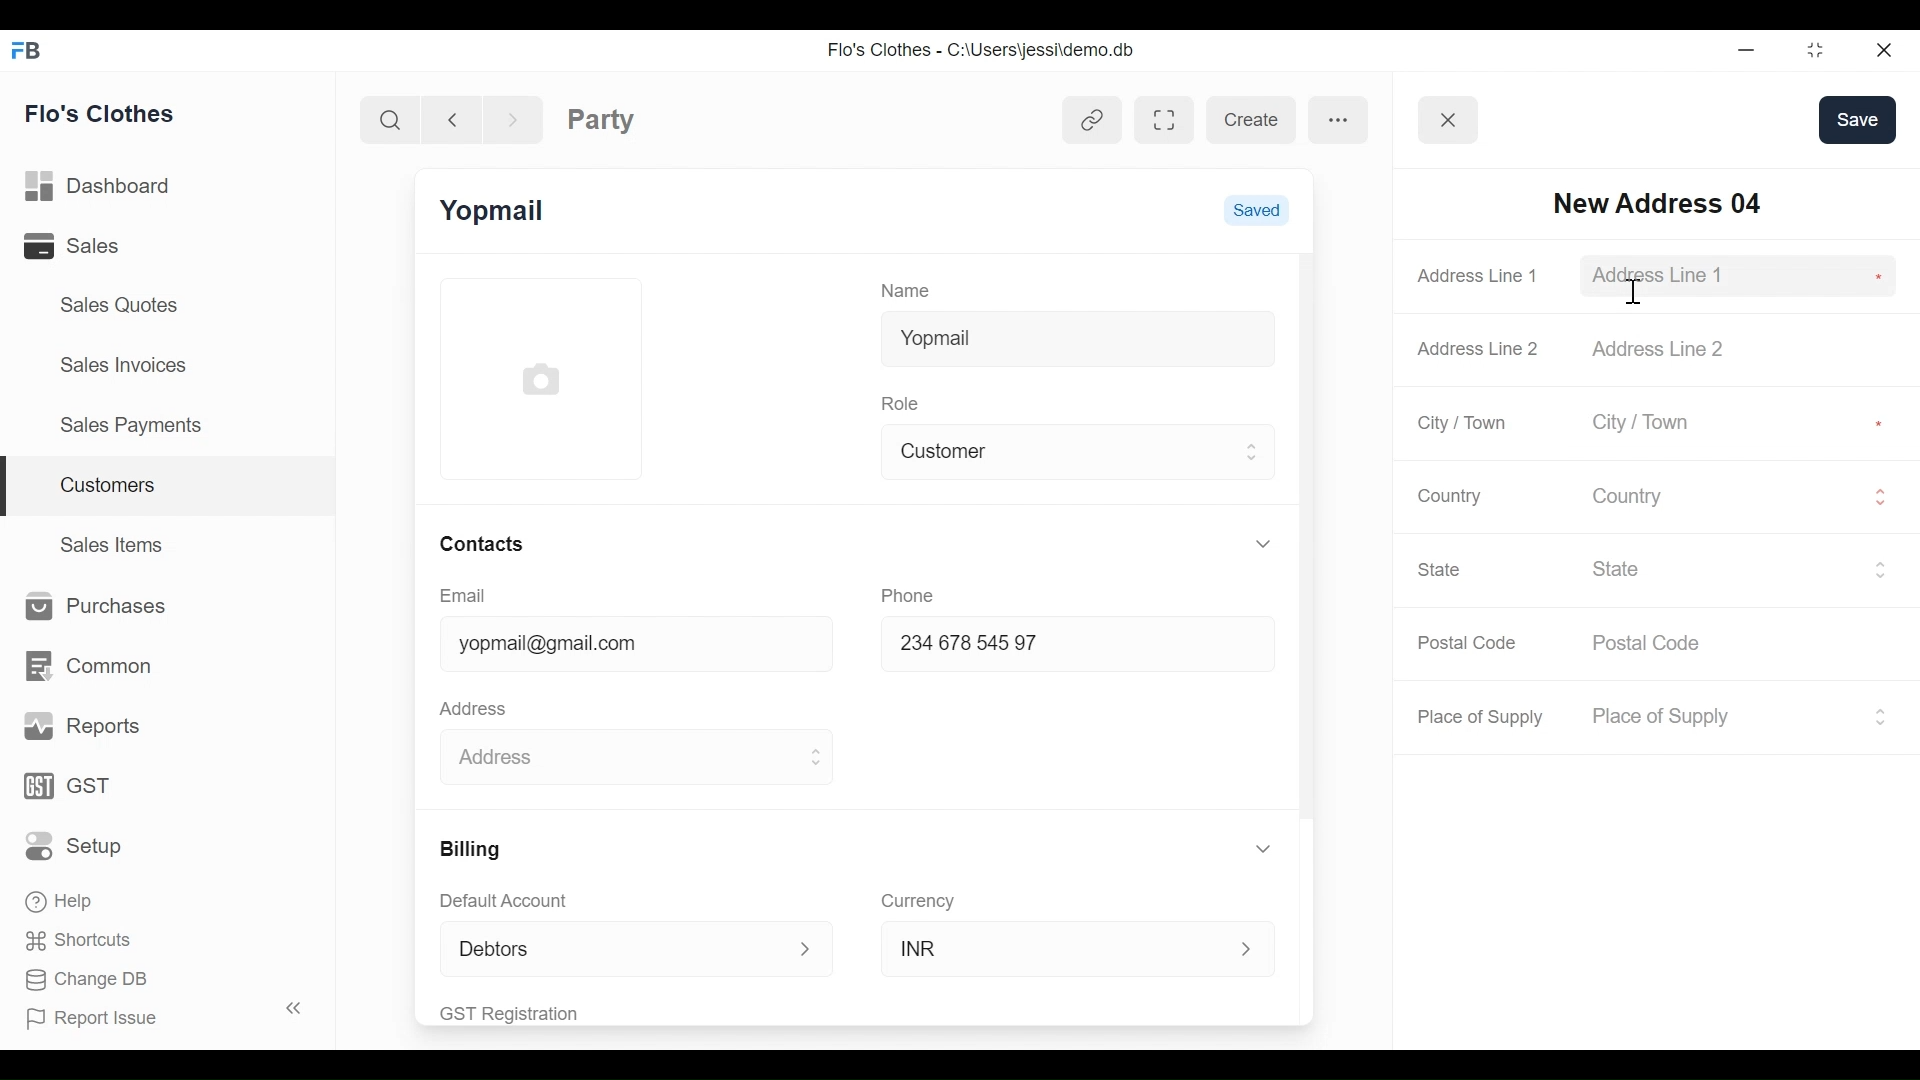 This screenshot has height=1080, width=1920. I want to click on Postal Code, so click(1470, 643).